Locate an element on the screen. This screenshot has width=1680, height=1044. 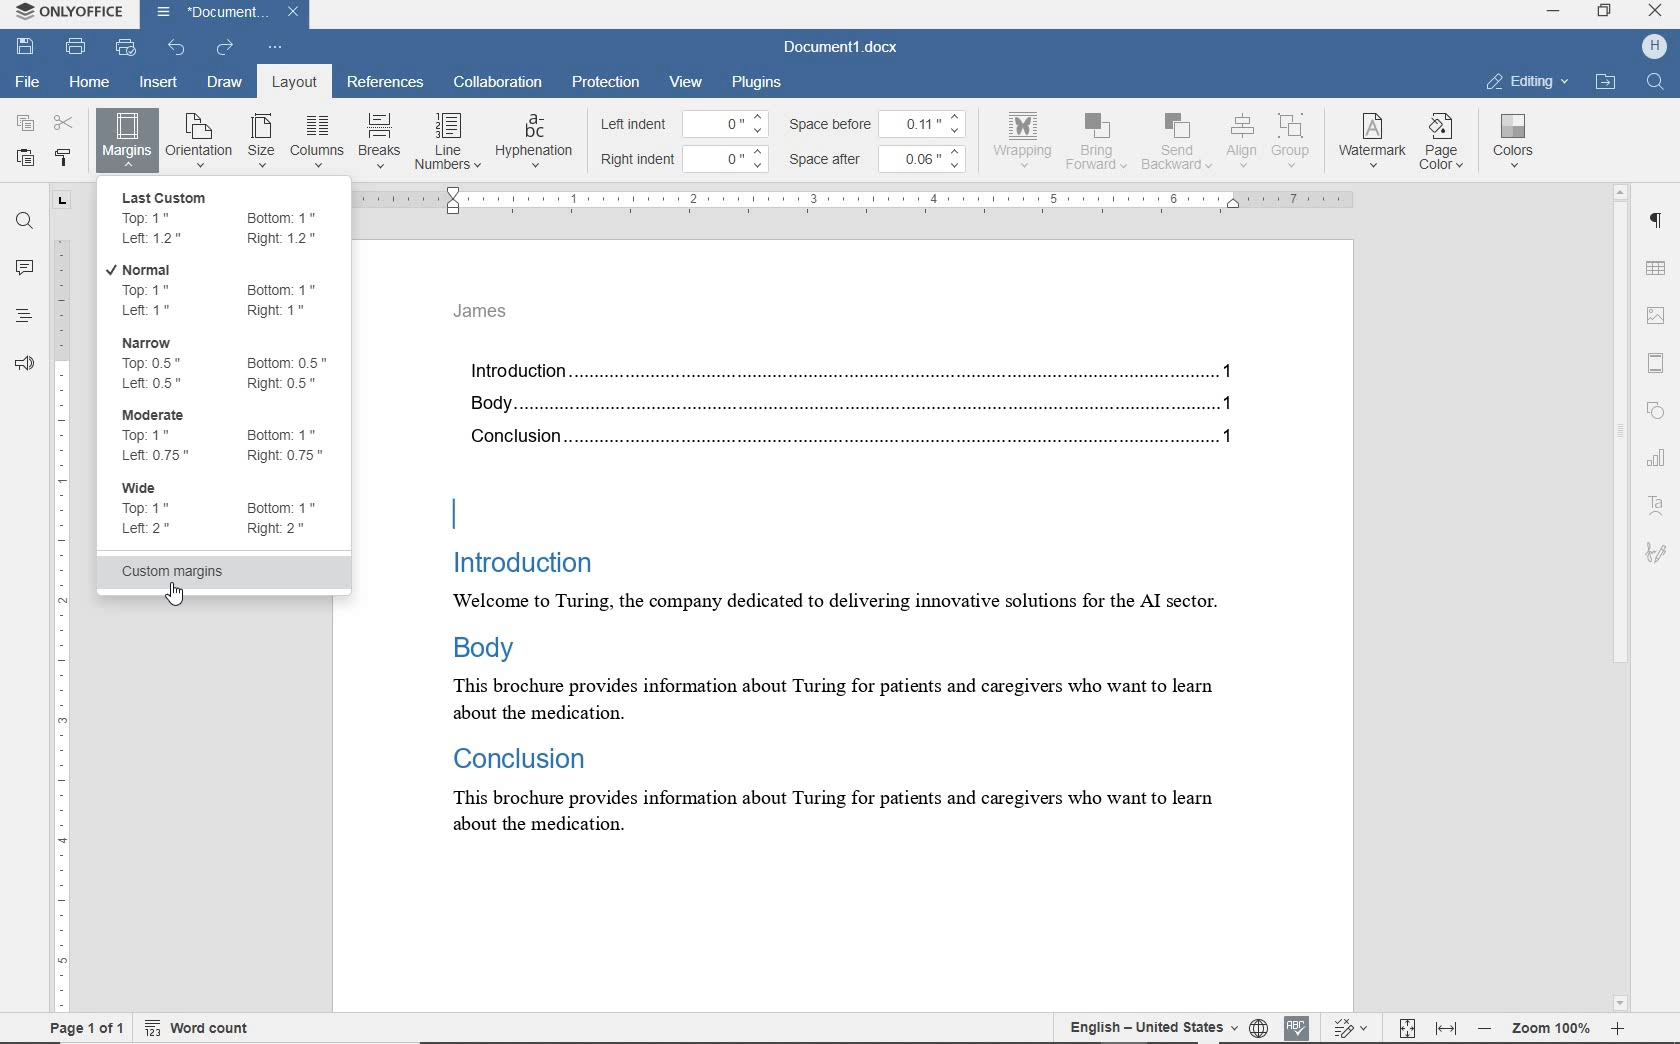
send backward is located at coordinates (1176, 144).